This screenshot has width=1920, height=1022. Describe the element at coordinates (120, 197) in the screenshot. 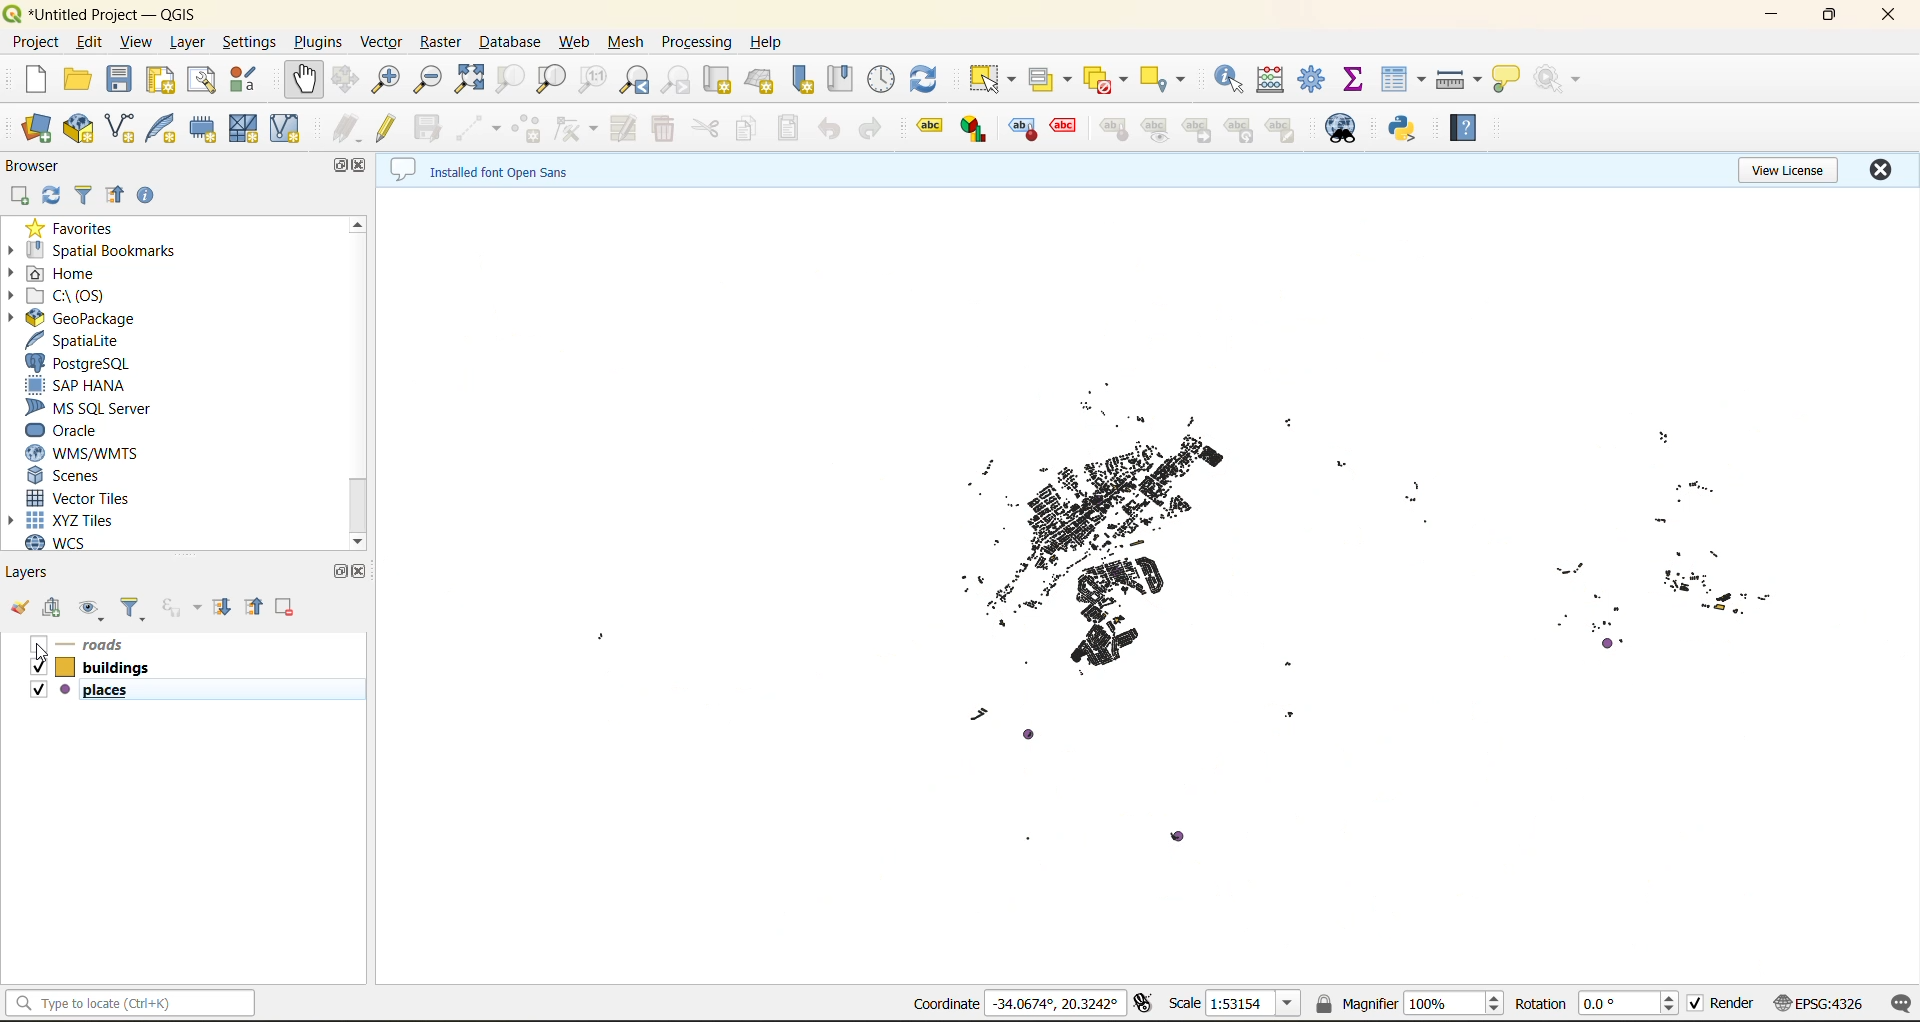

I see `collapse all` at that location.